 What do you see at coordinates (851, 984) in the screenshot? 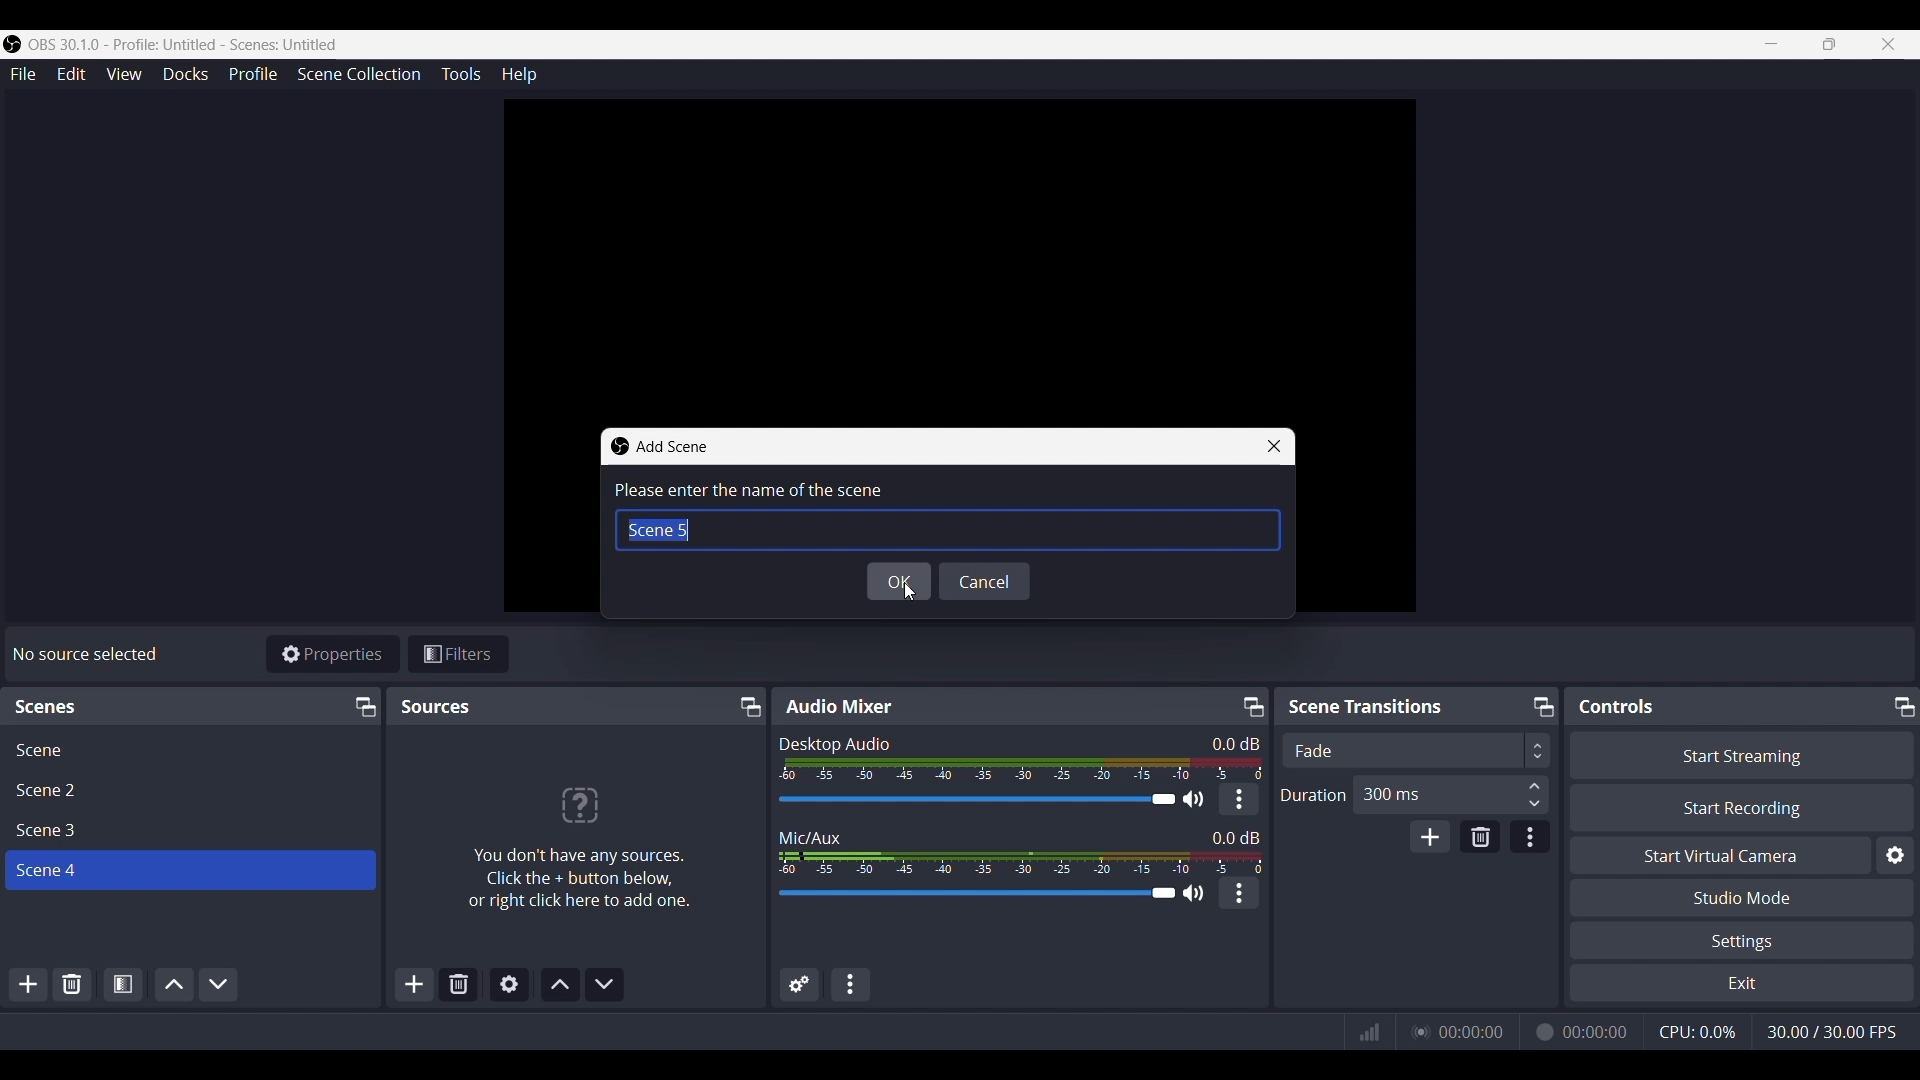
I see `Audio Mixer Menu` at bounding box center [851, 984].